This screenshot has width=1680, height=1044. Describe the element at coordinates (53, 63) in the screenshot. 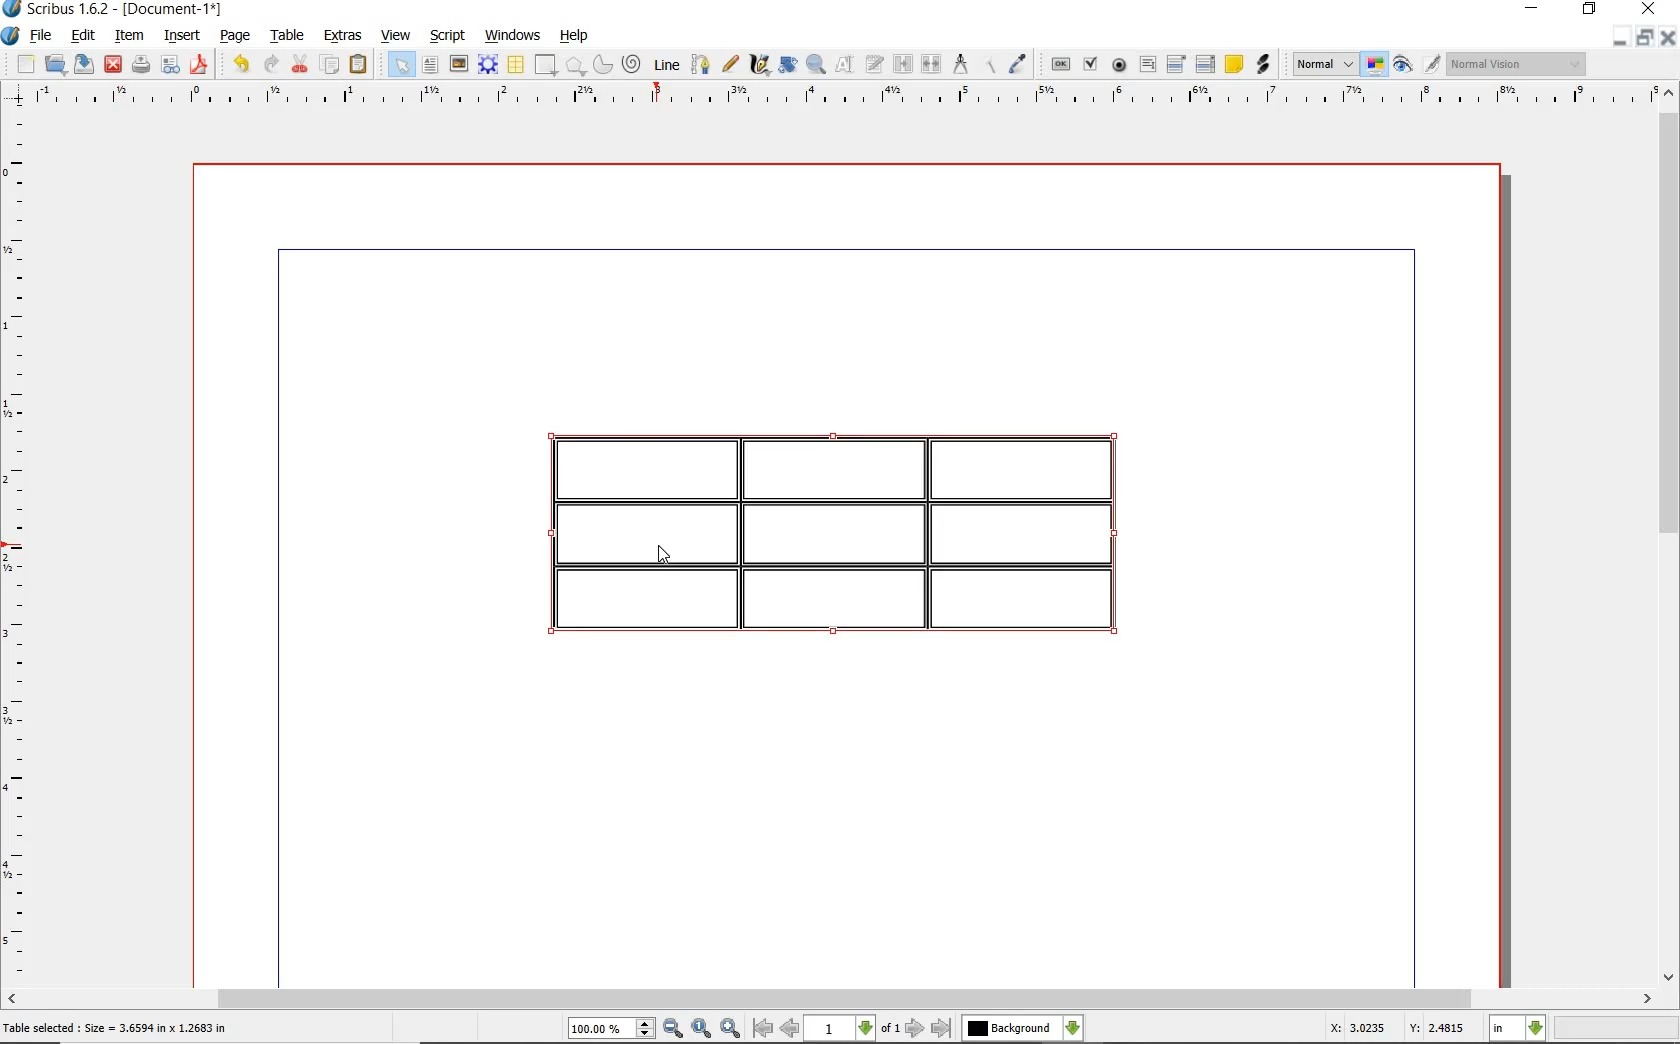

I see `open` at that location.